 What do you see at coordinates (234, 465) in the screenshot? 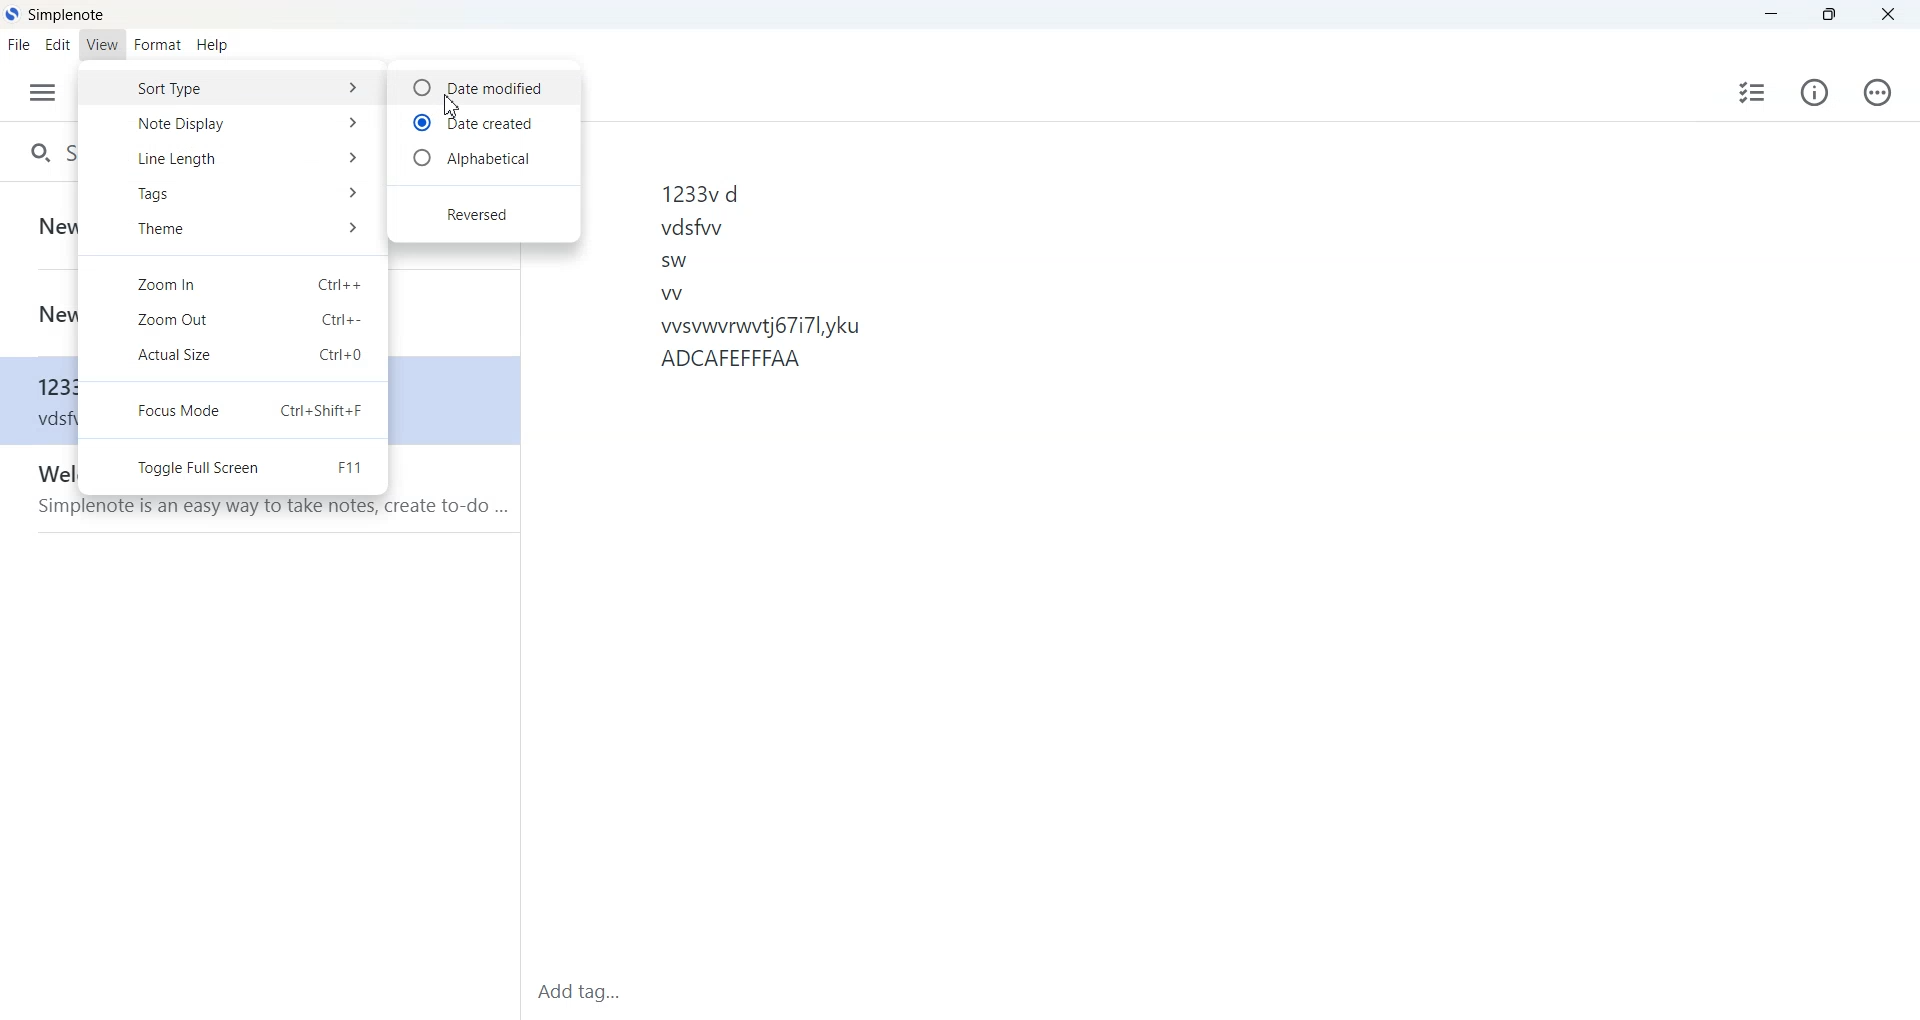
I see `Toggle full screen` at bounding box center [234, 465].